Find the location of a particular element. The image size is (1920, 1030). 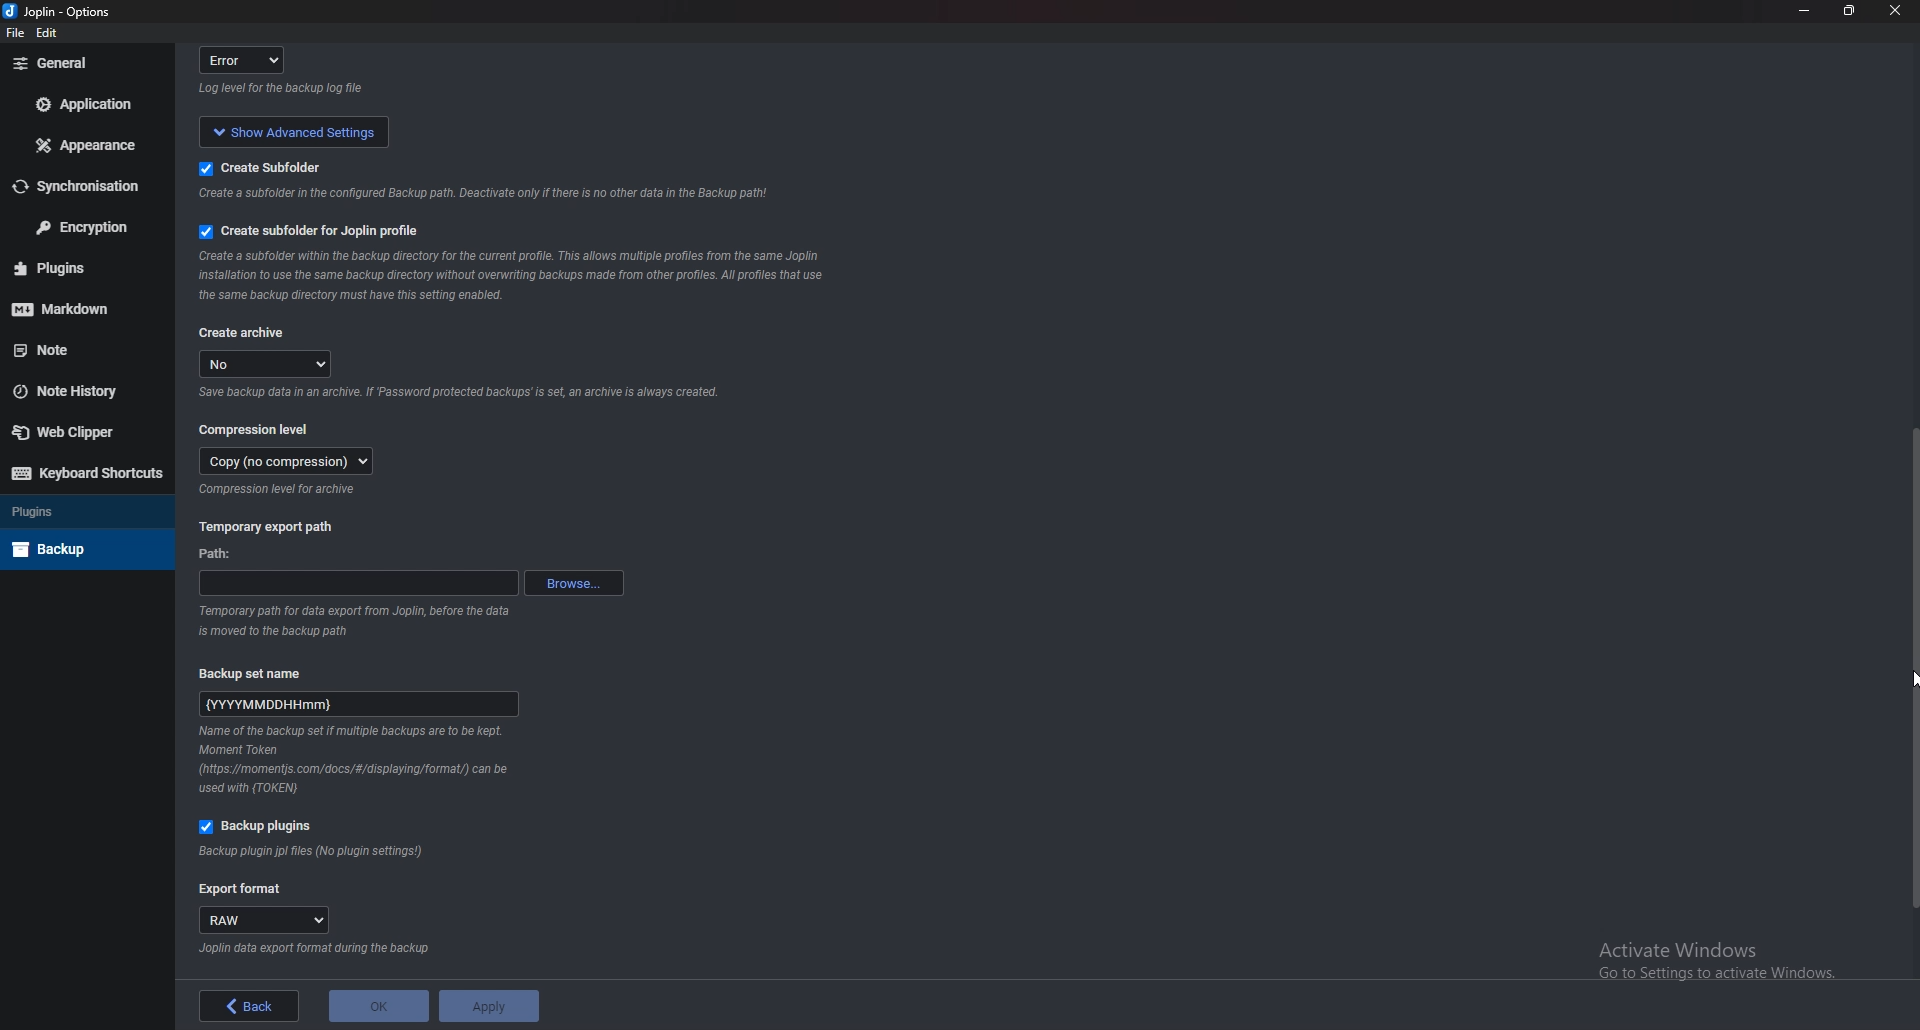

Web Clipper is located at coordinates (78, 431).